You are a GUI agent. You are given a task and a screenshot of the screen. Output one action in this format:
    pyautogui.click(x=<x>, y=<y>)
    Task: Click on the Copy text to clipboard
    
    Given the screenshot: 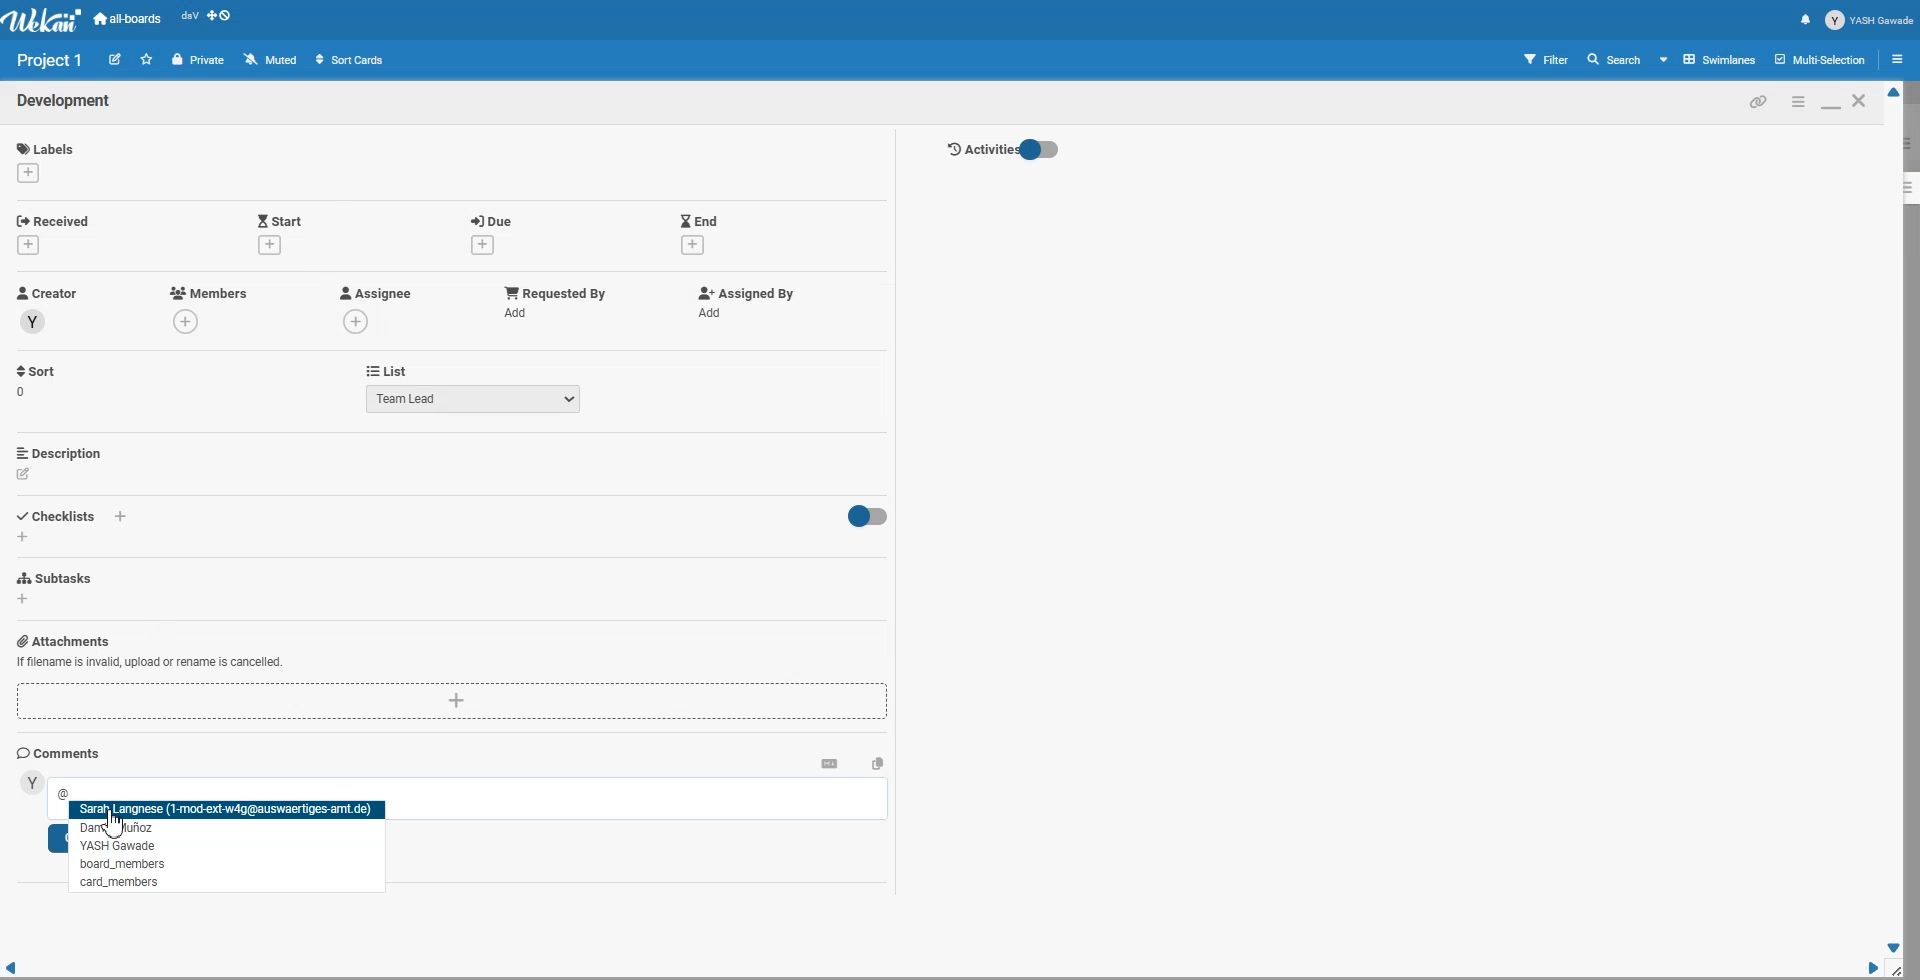 What is the action you would take?
    pyautogui.click(x=878, y=762)
    